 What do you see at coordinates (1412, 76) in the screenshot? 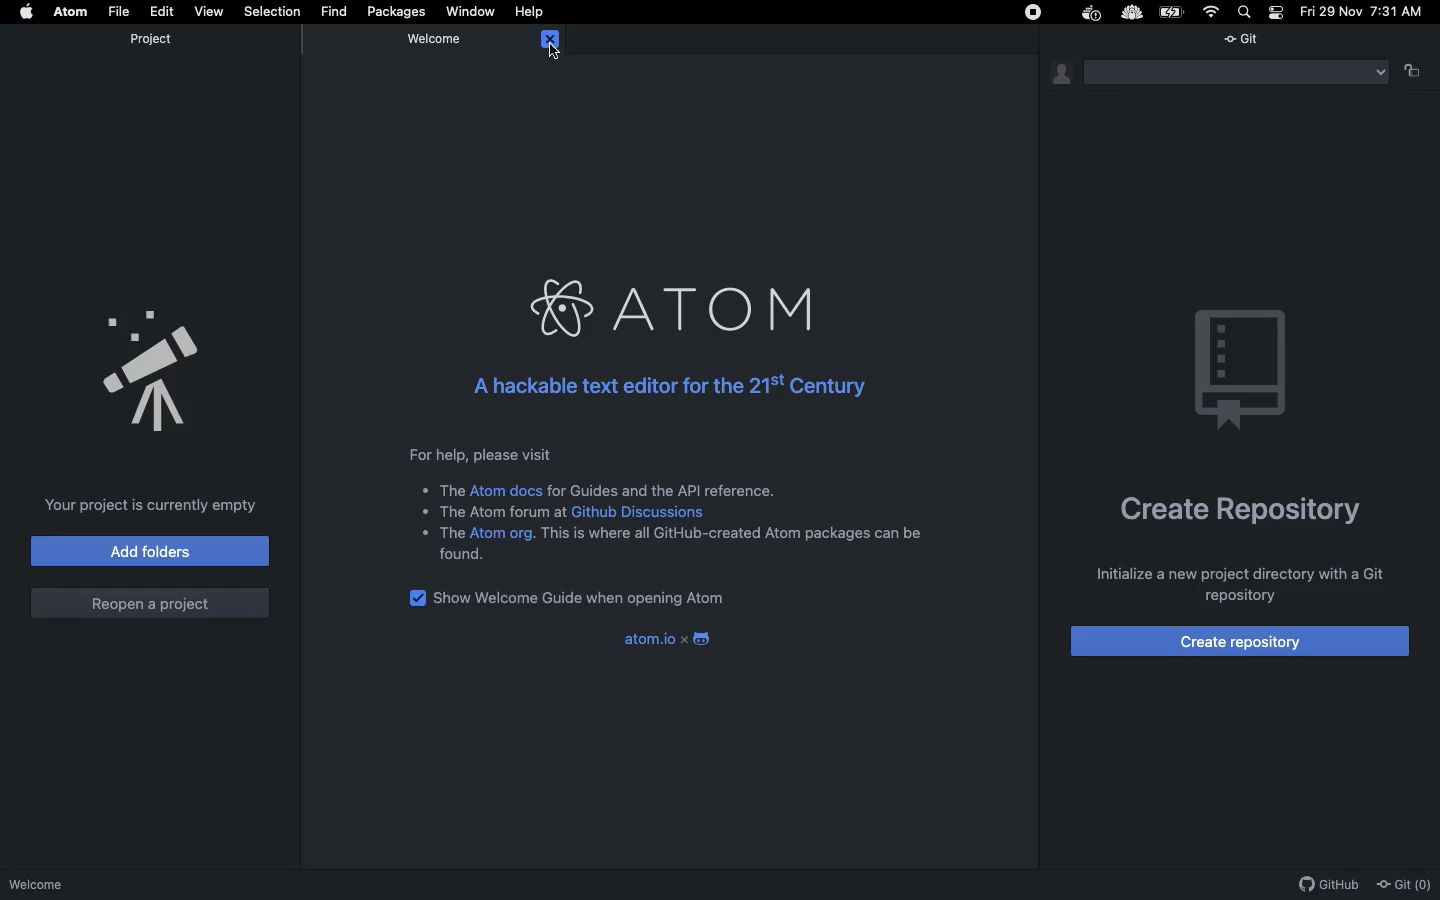
I see `unlock ` at bounding box center [1412, 76].